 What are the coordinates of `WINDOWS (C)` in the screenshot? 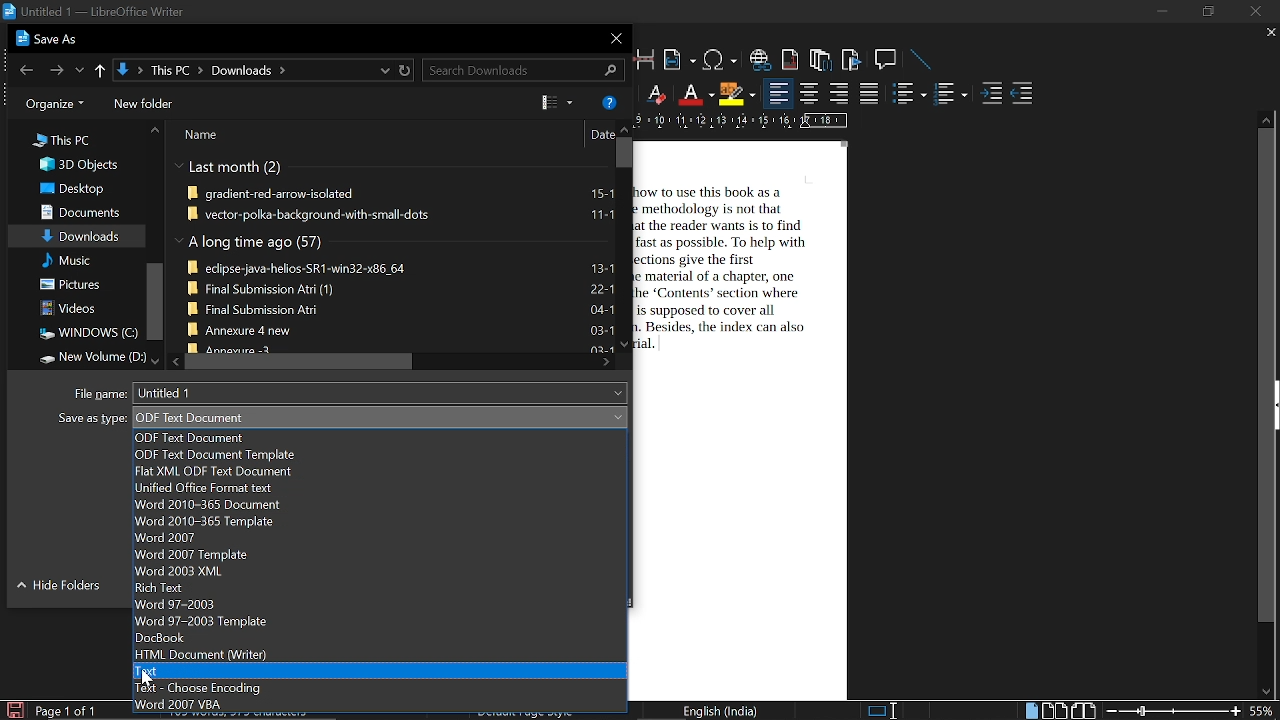 It's located at (85, 333).